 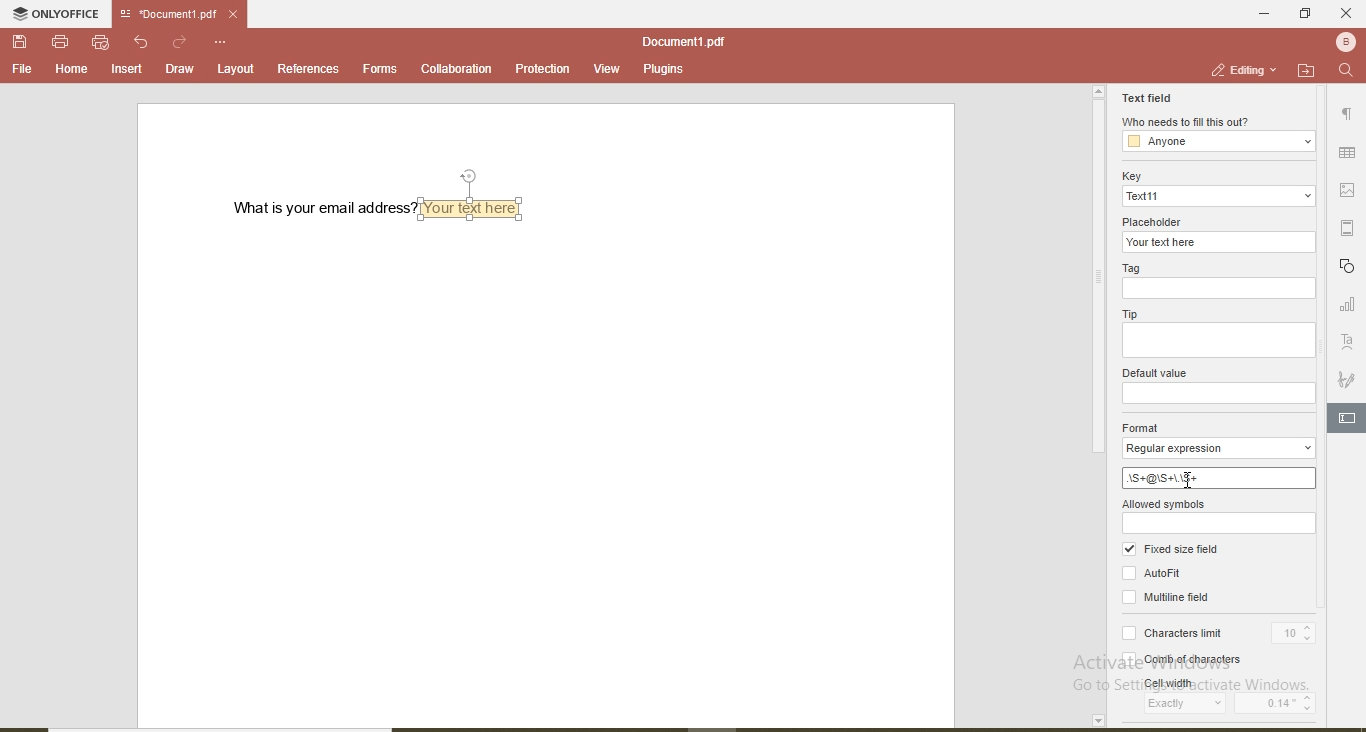 I want to click on forms, so click(x=380, y=68).